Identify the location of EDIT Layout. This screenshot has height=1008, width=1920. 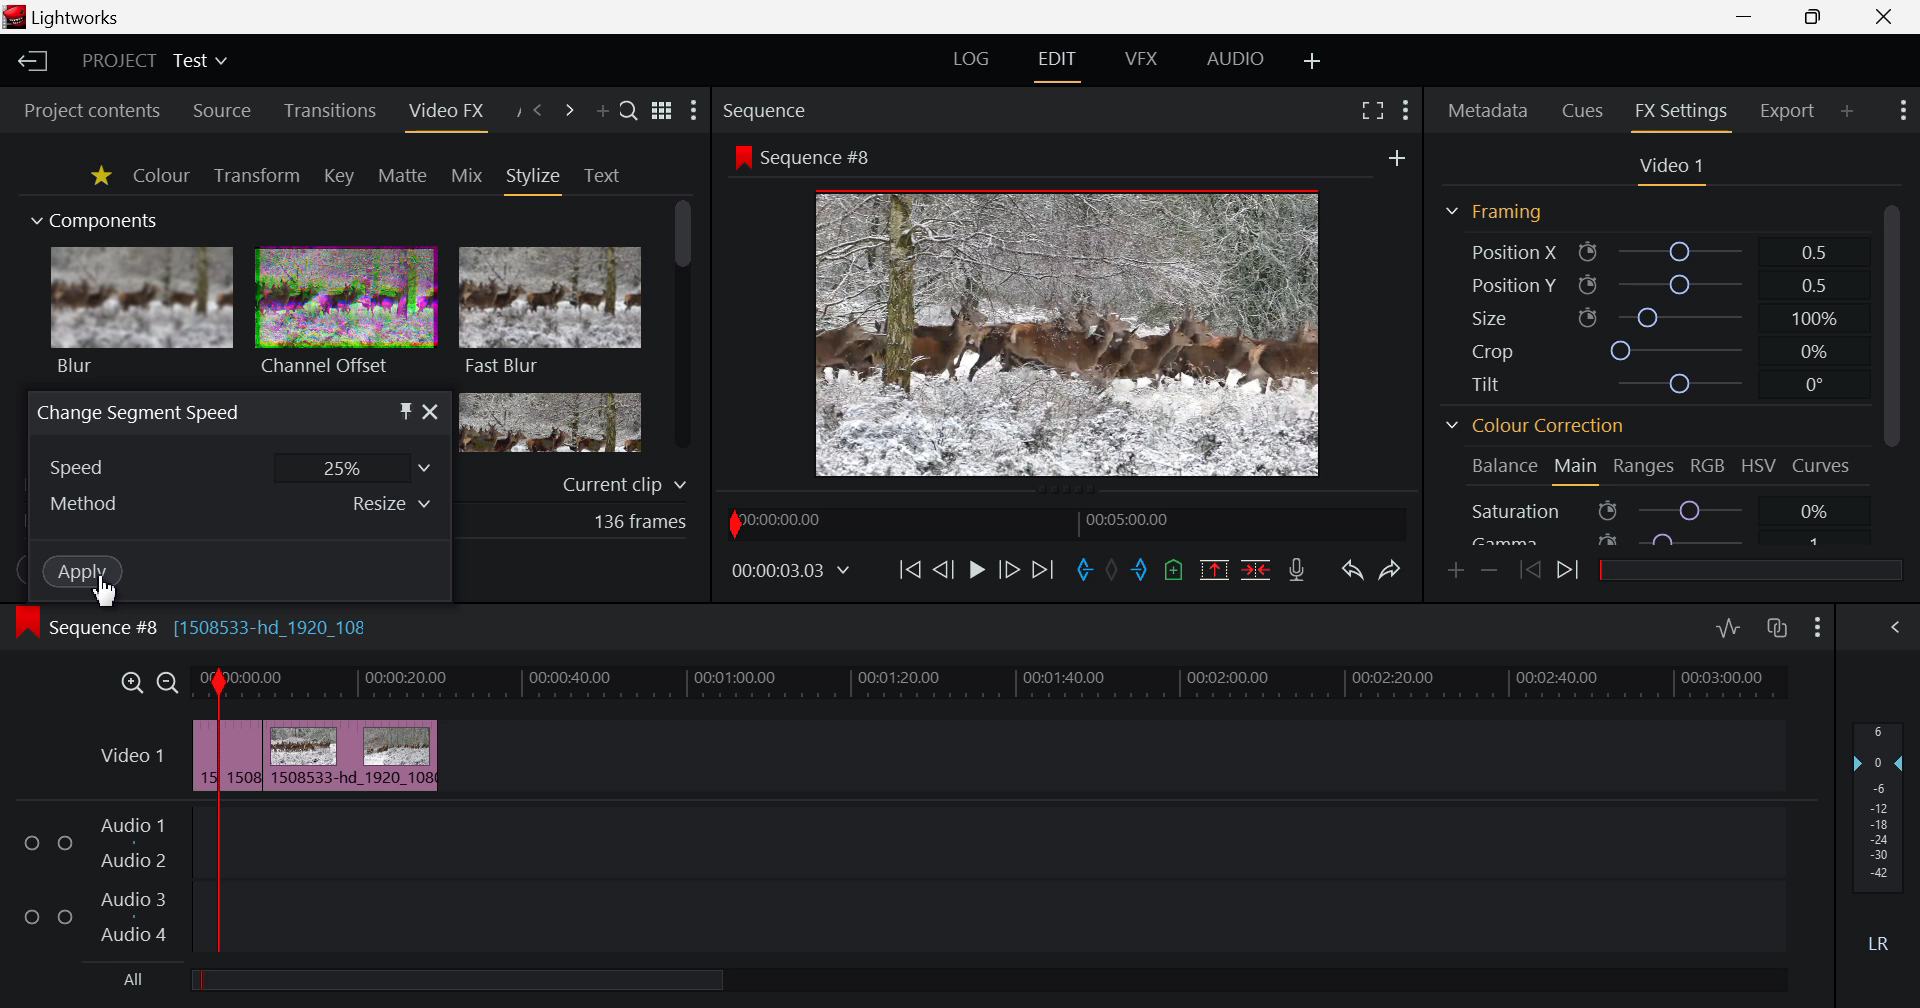
(1055, 63).